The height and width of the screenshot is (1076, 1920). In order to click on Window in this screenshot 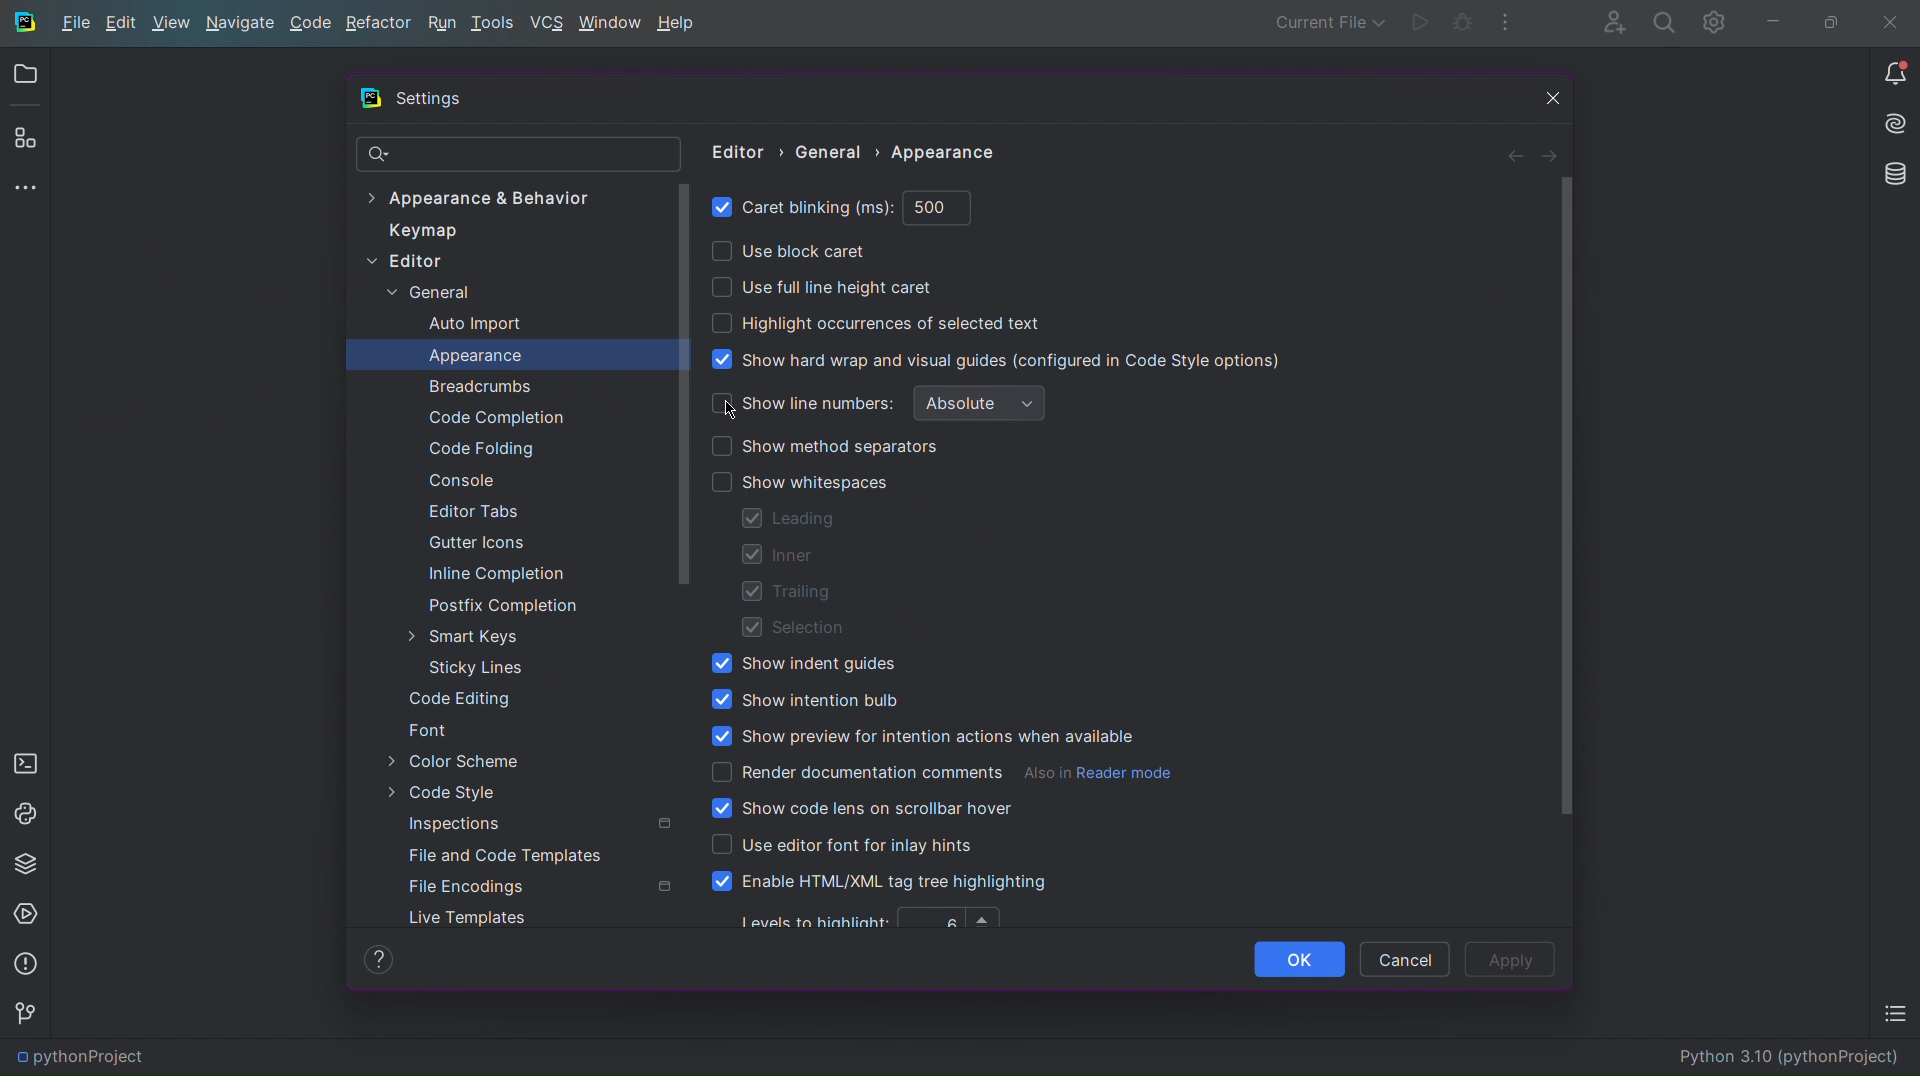, I will do `click(609, 22)`.